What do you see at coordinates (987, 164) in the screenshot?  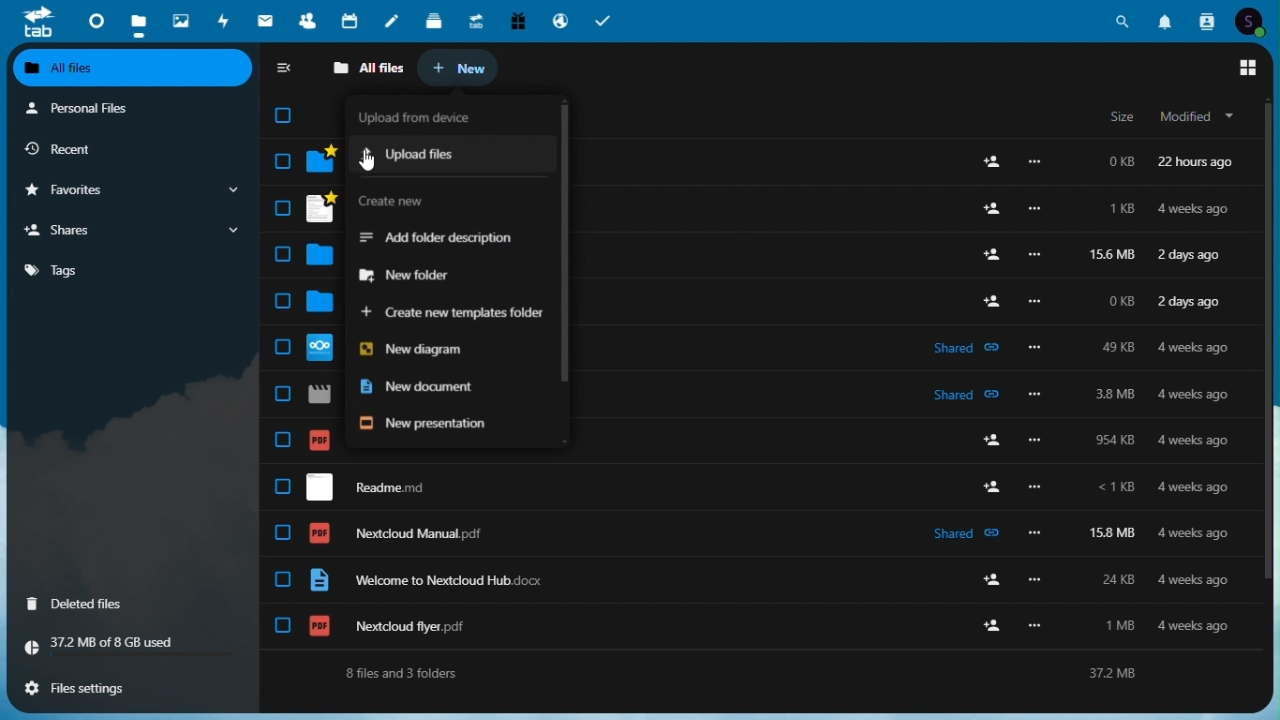 I see `add user` at bounding box center [987, 164].